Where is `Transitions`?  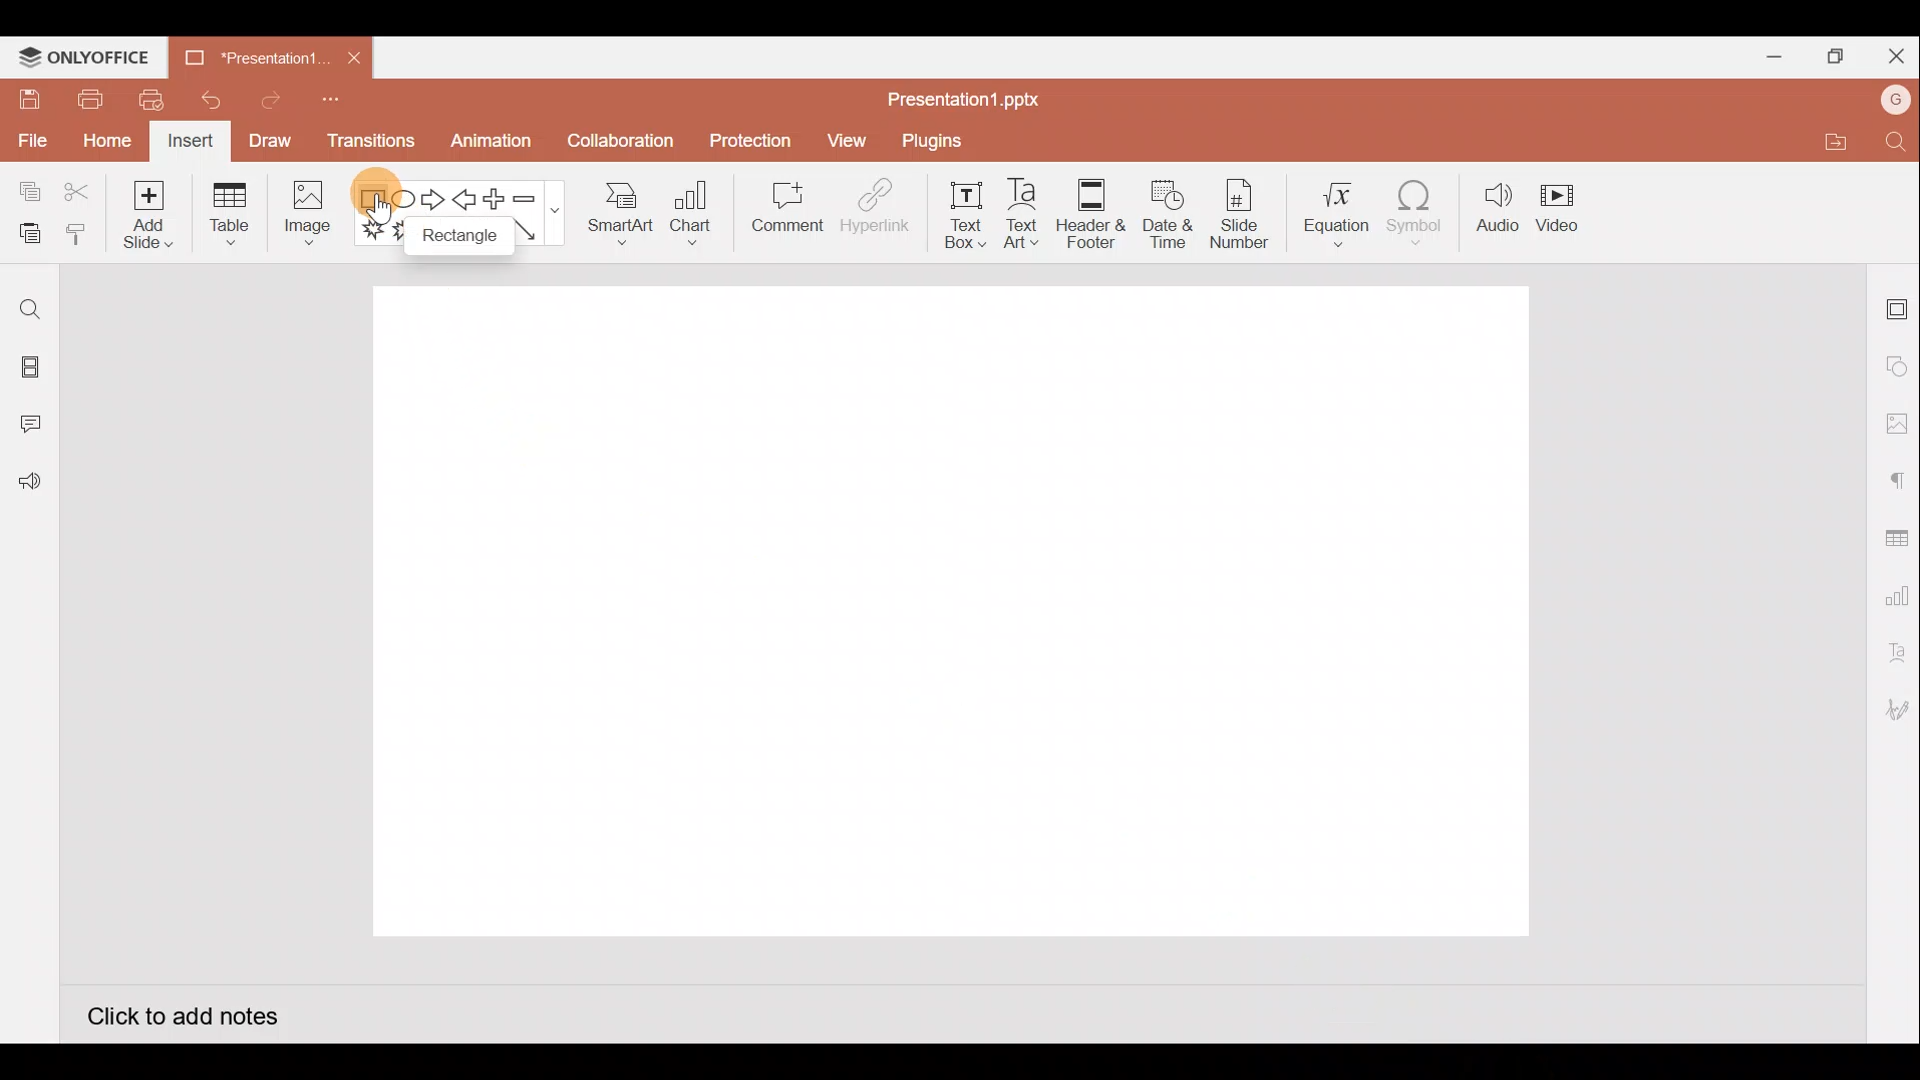 Transitions is located at coordinates (372, 146).